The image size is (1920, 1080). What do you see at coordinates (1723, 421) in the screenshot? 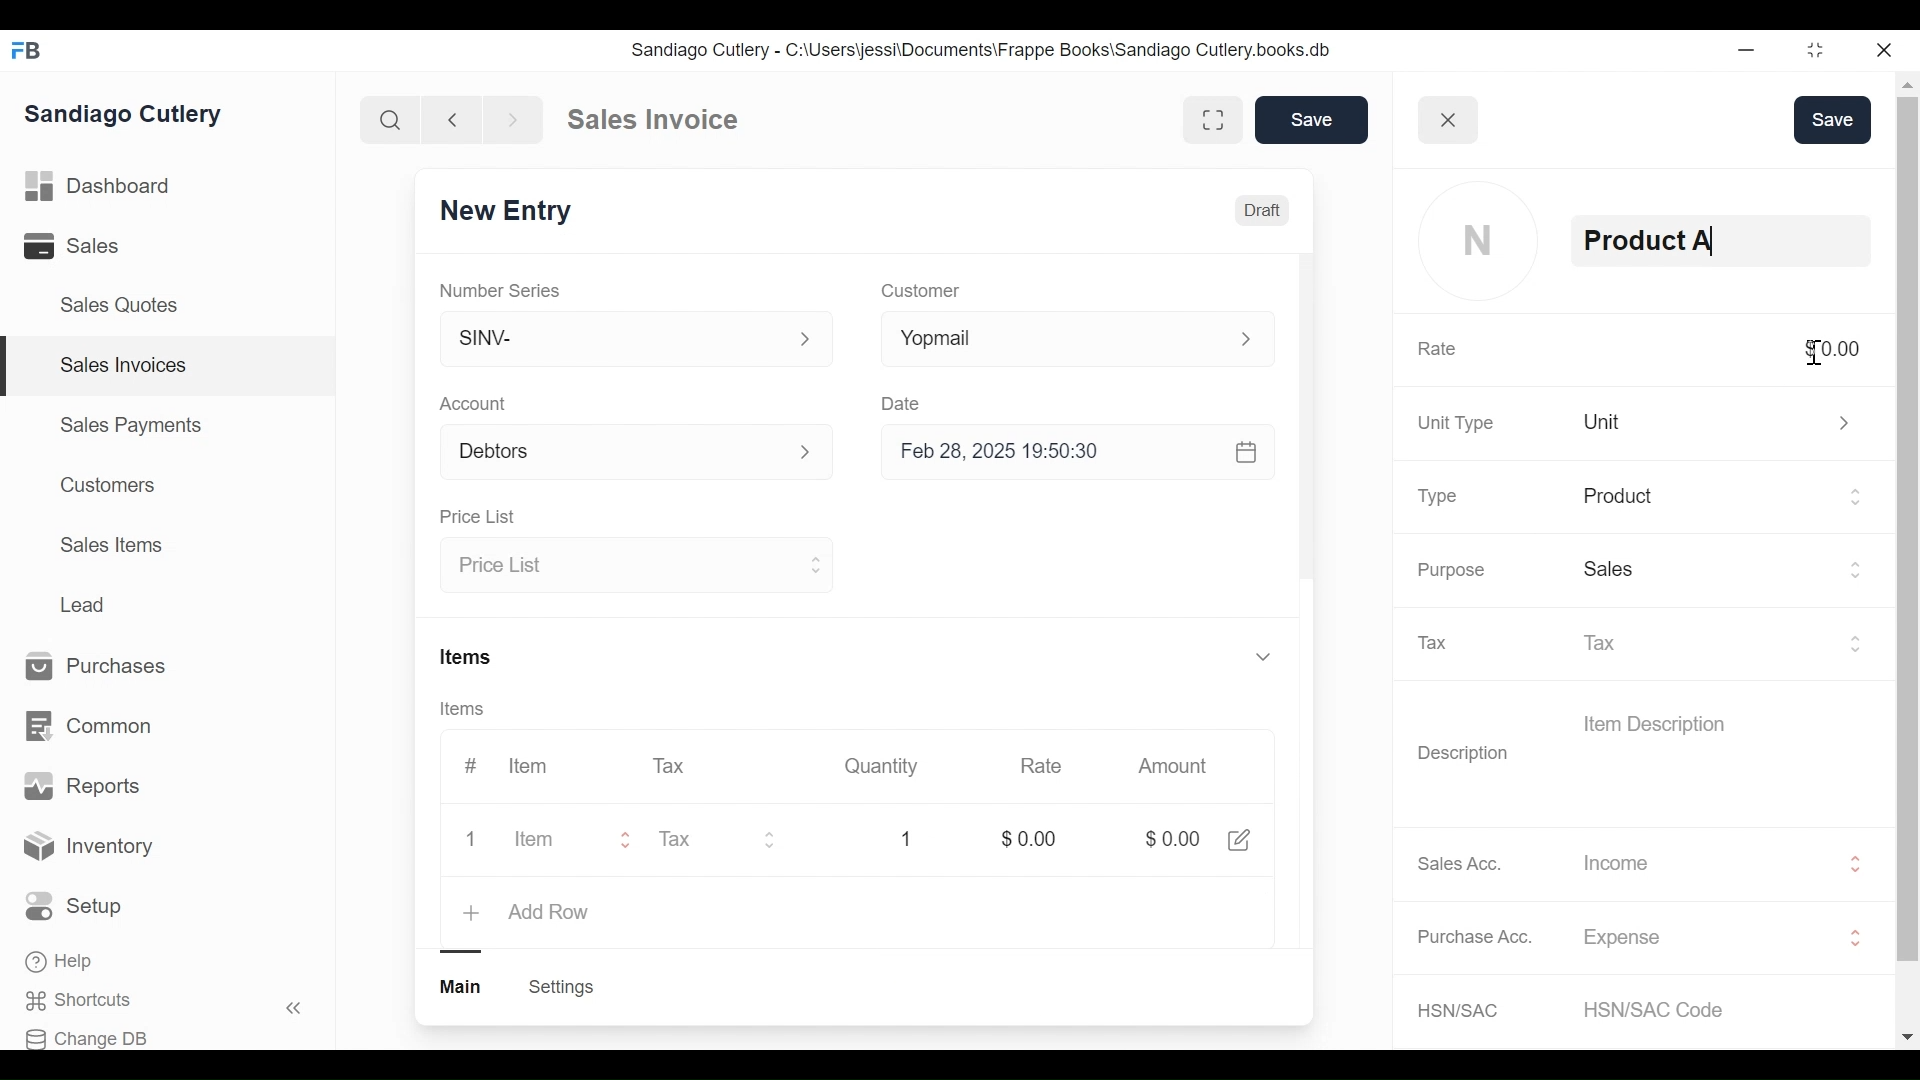
I see `unit` at bounding box center [1723, 421].